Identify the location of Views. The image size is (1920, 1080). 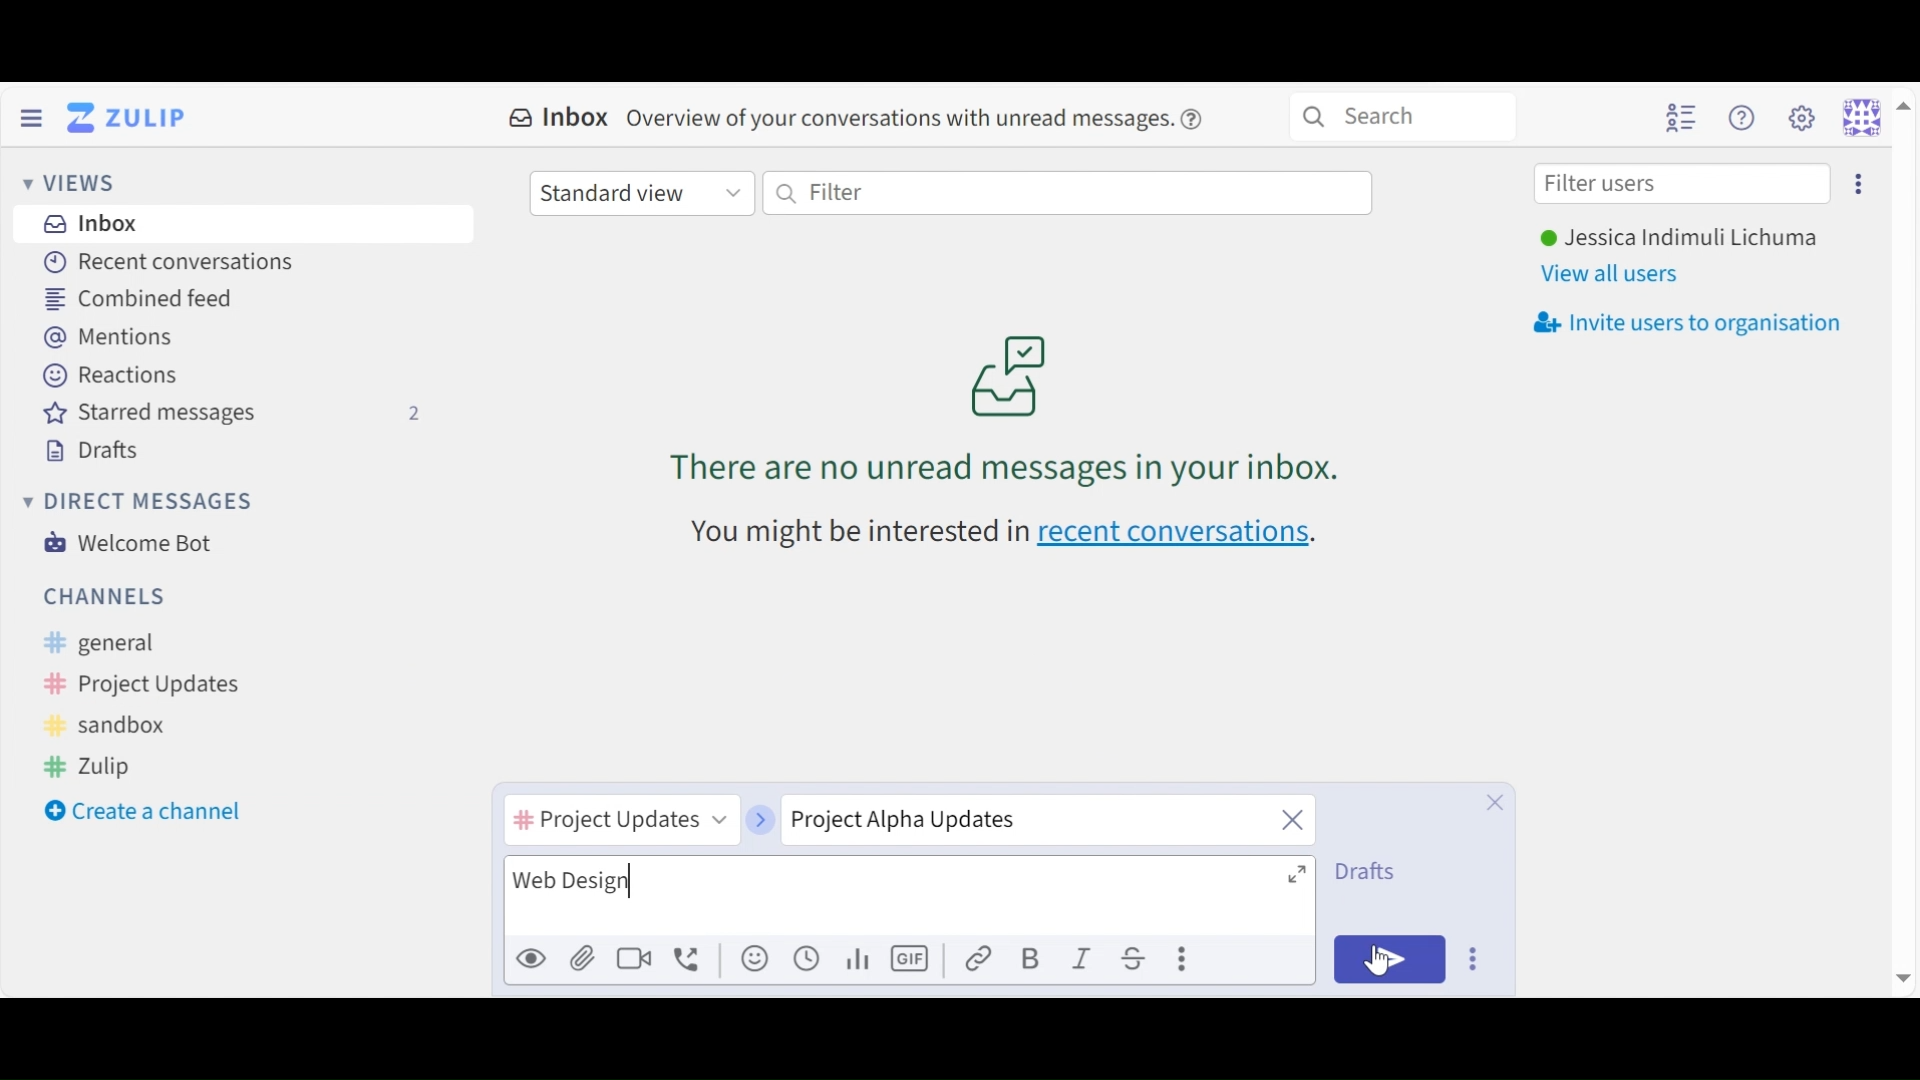
(76, 183).